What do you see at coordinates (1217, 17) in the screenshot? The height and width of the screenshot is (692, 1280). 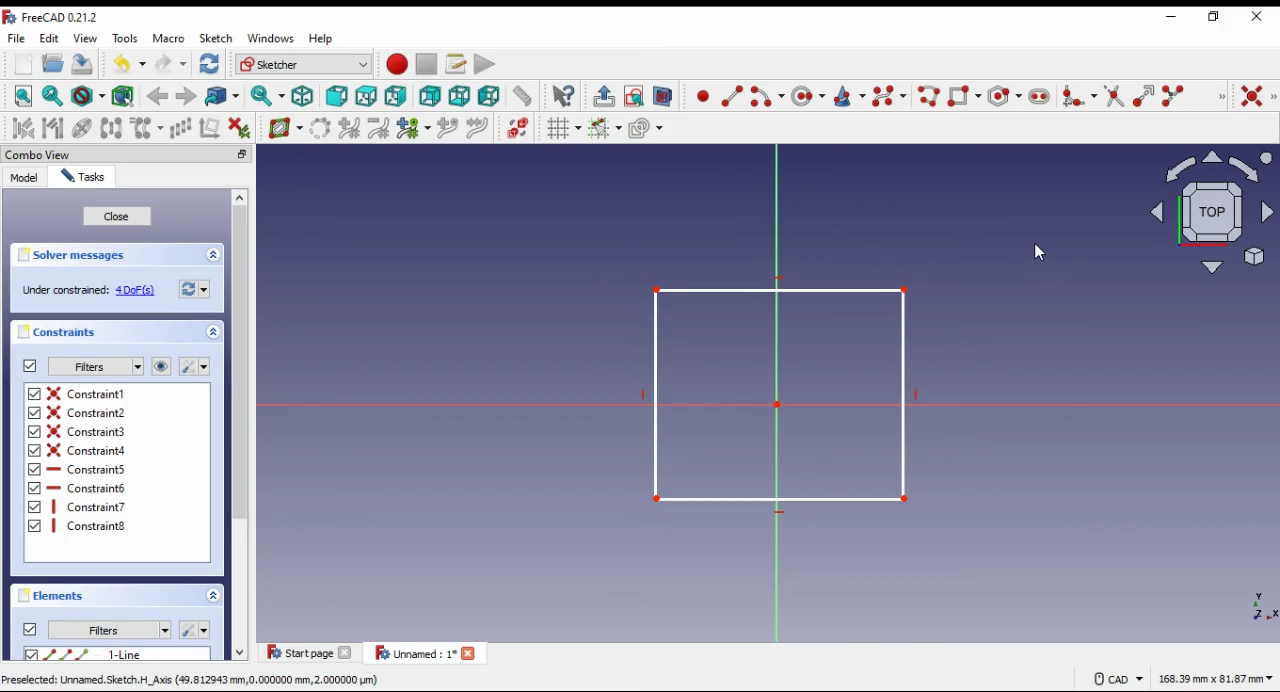 I see `restore` at bounding box center [1217, 17].